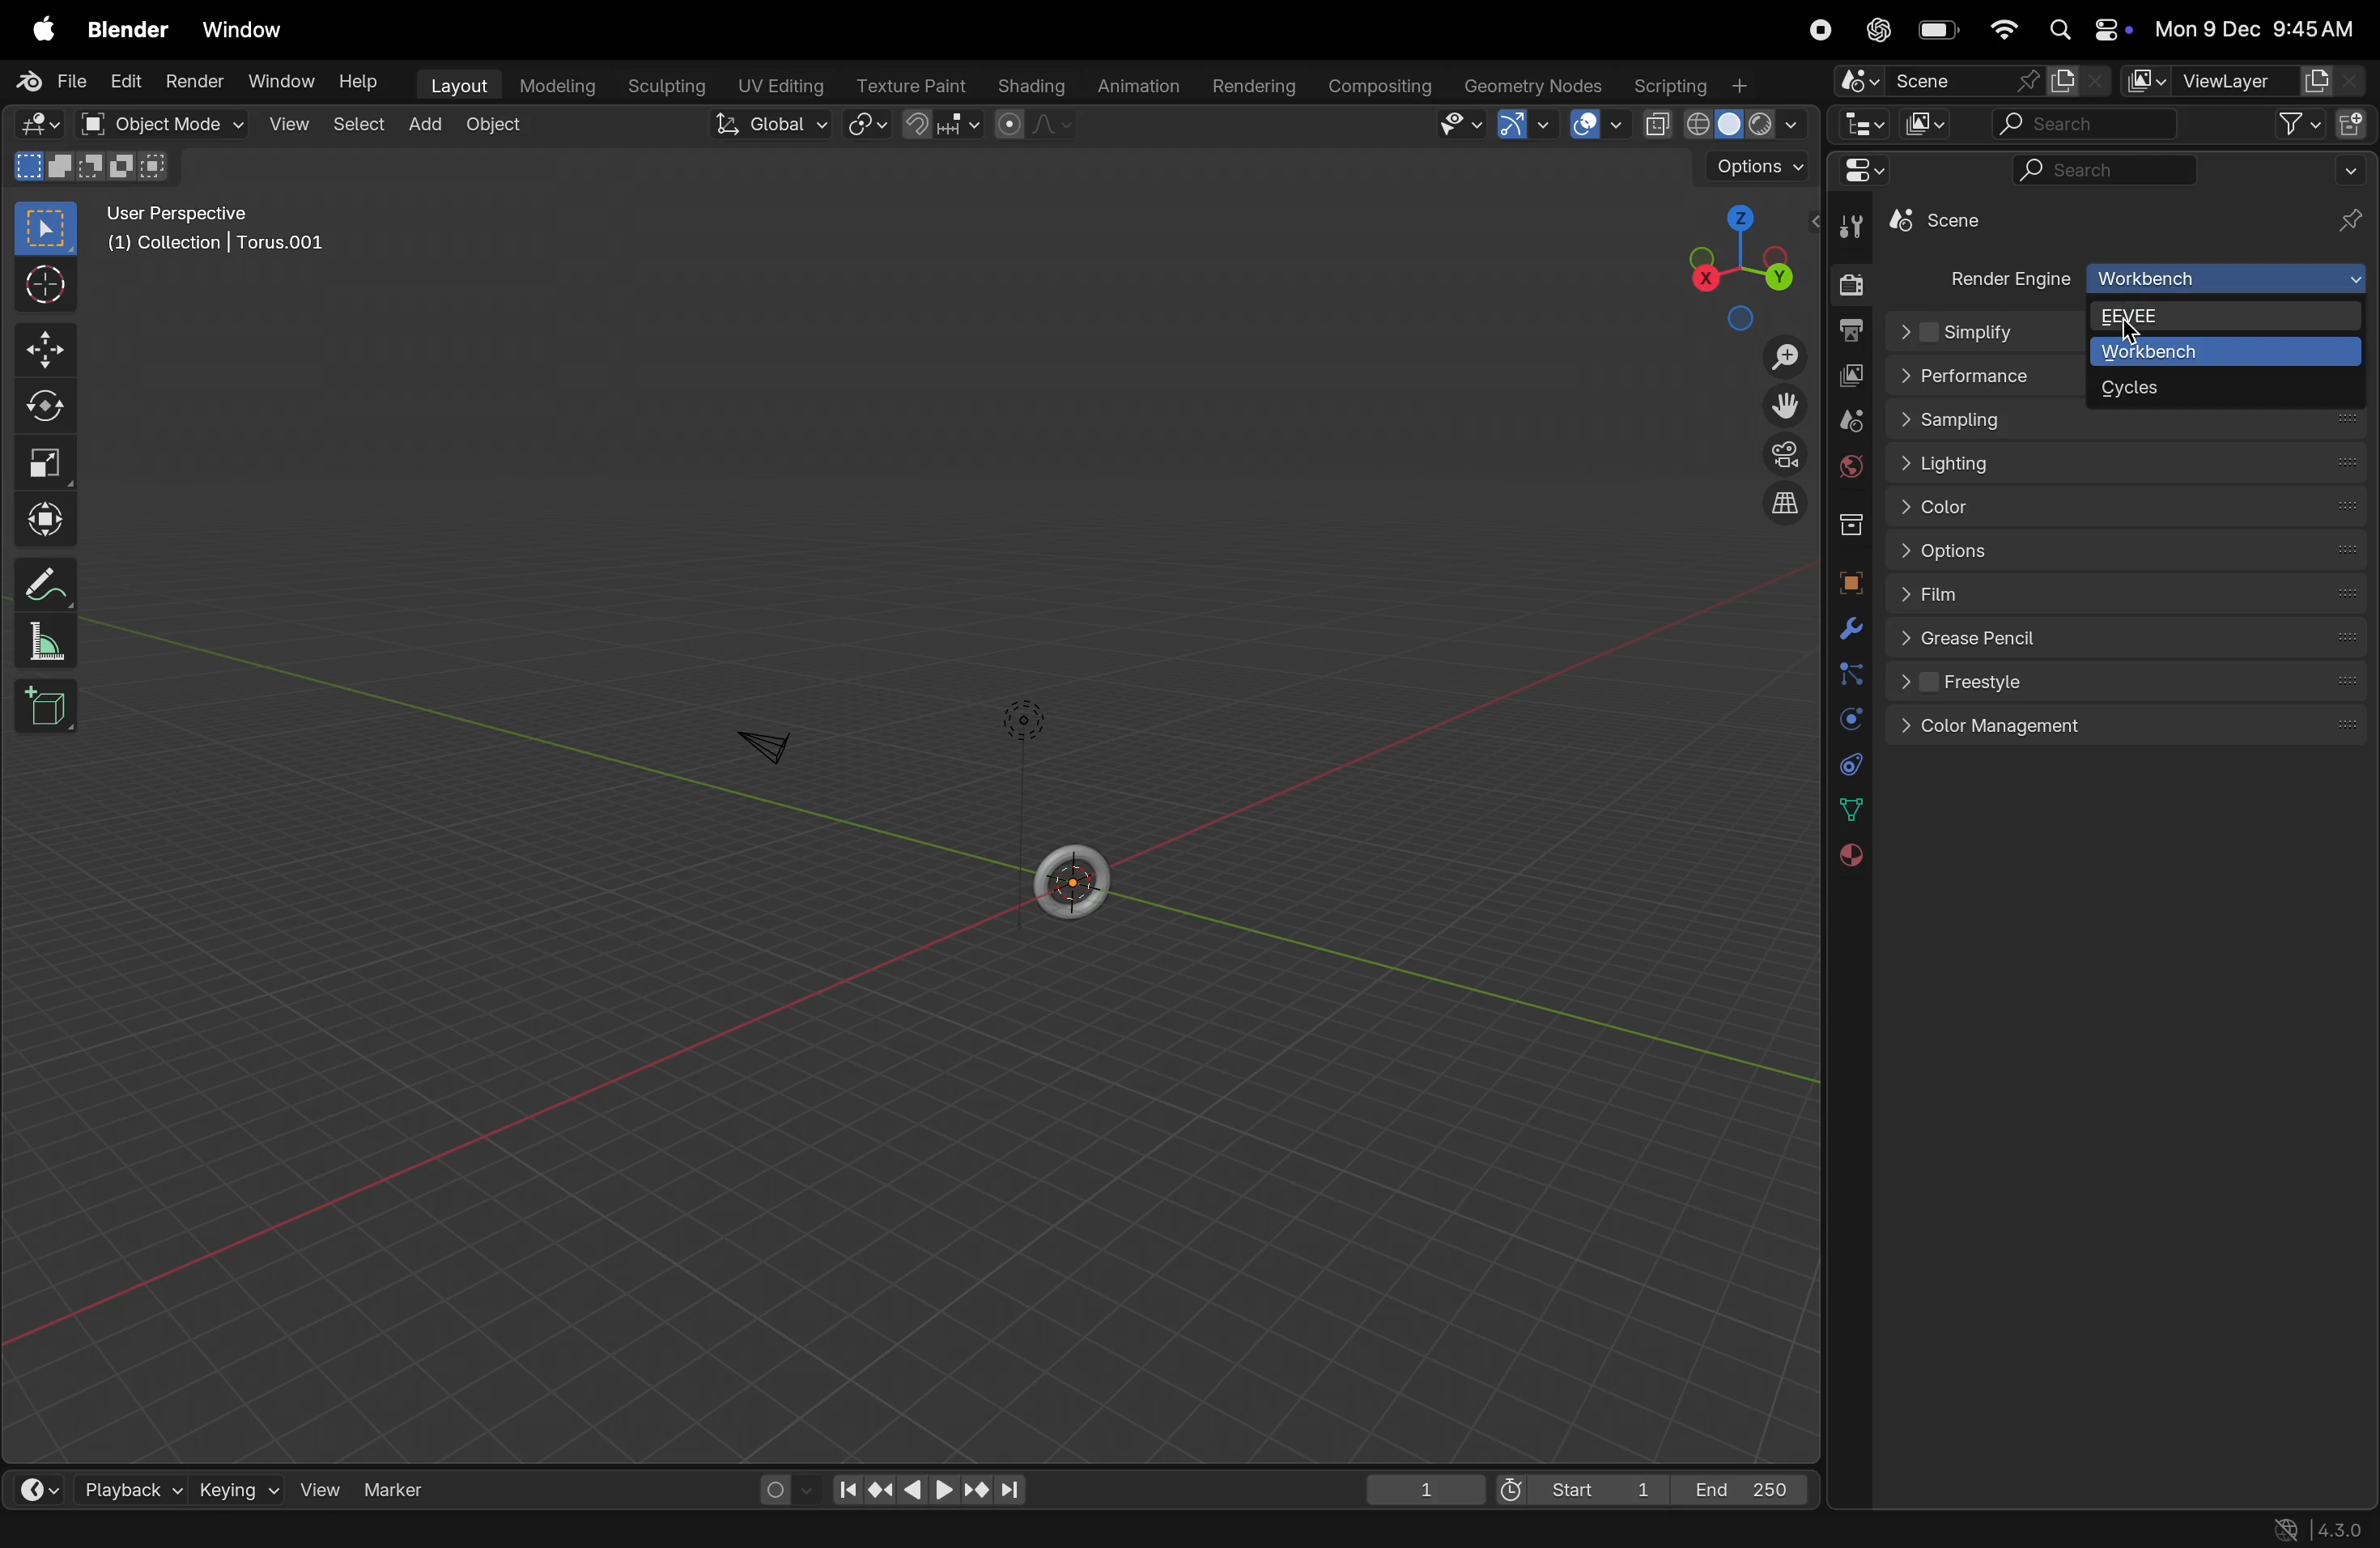  I want to click on Transform, so click(50, 516).